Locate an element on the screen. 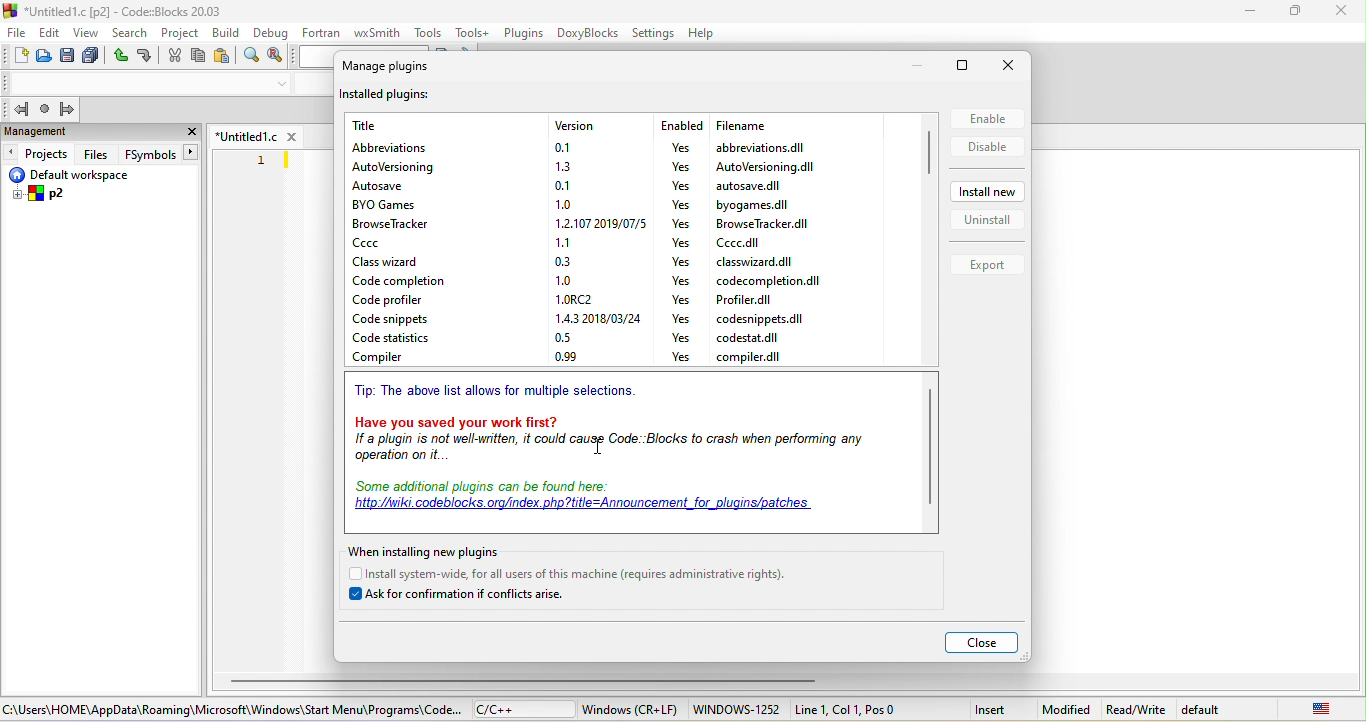 This screenshot has height=722, width=1366. if a plugin is not well written it could cause code..blocks to crash when performing any operation on it is located at coordinates (617, 454).